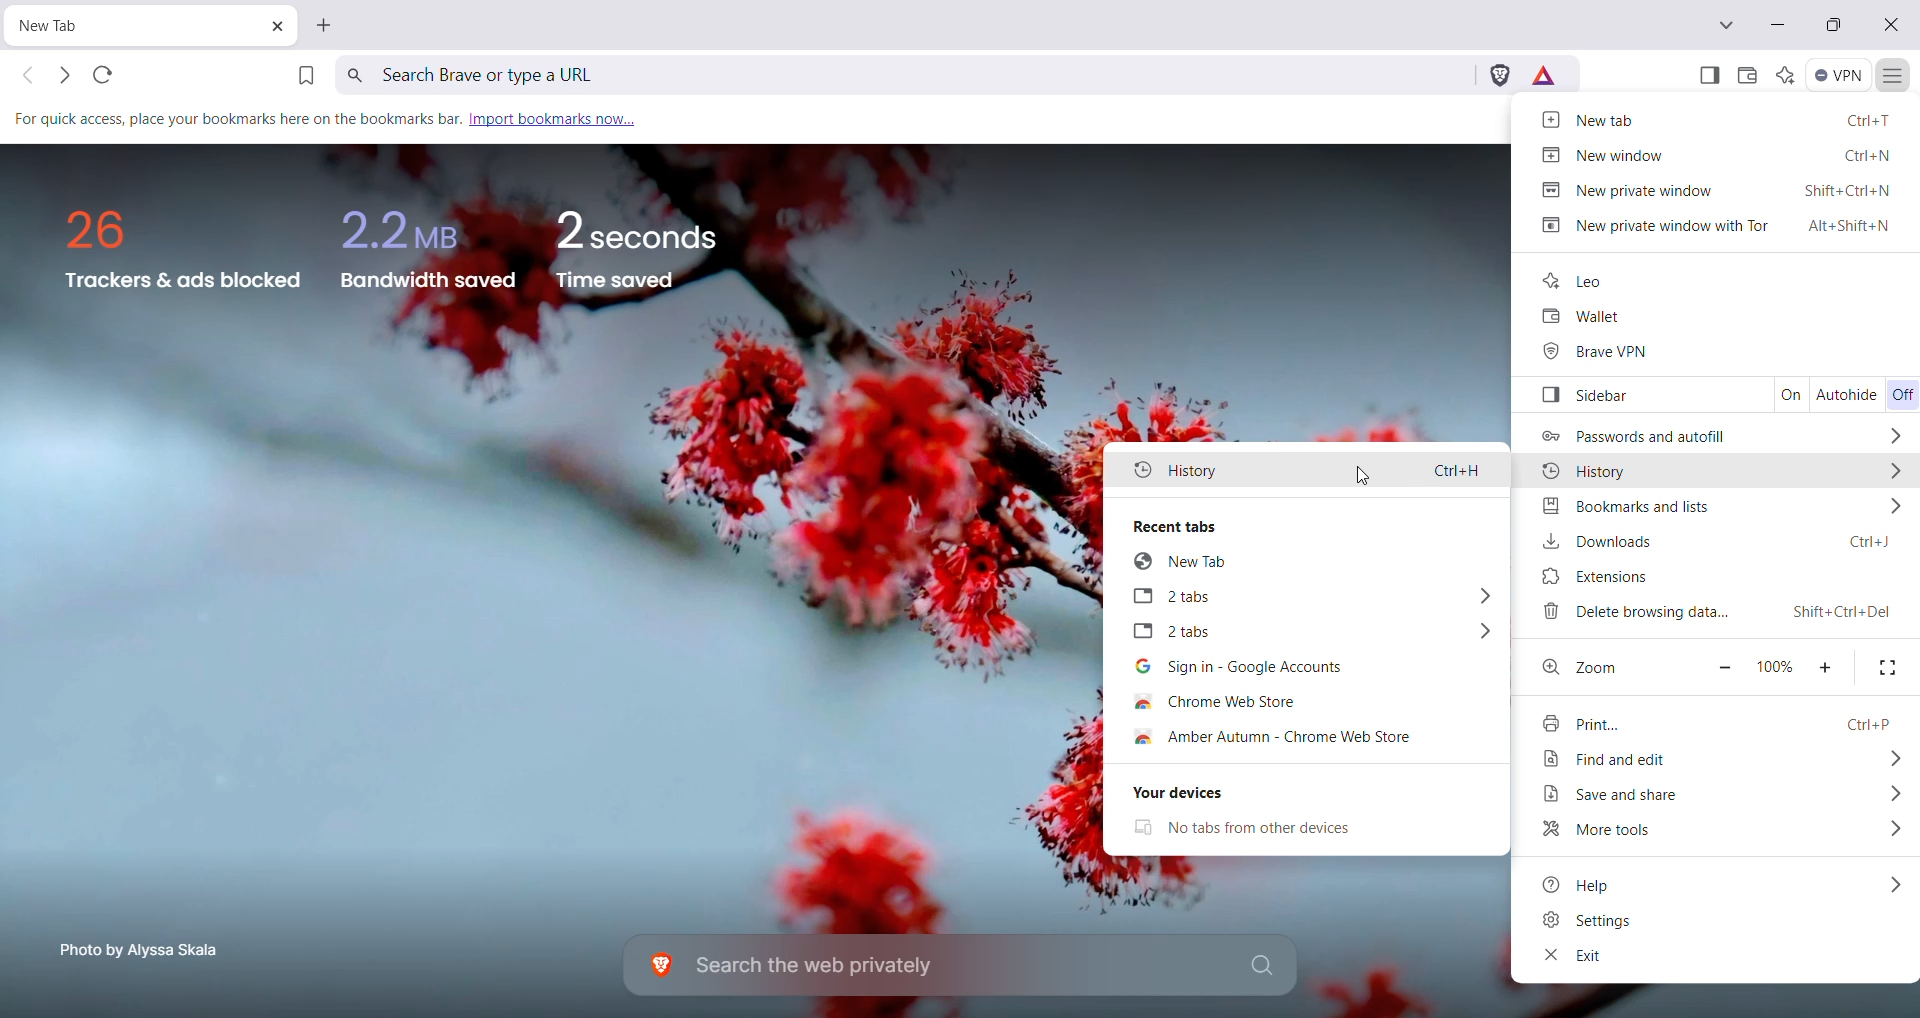  What do you see at coordinates (905, 74) in the screenshot?
I see `Search Brave or type a URL` at bounding box center [905, 74].